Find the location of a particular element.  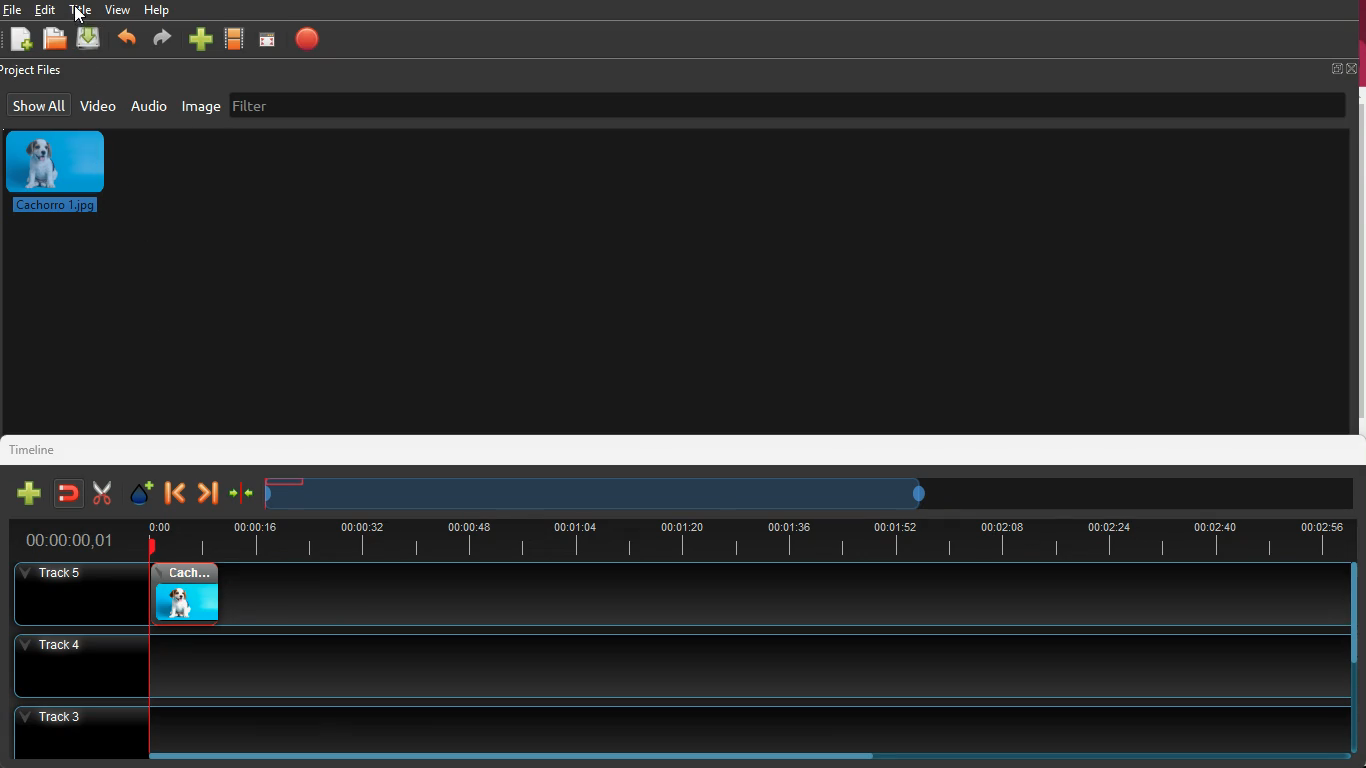

Track 3 is located at coordinates (681, 726).